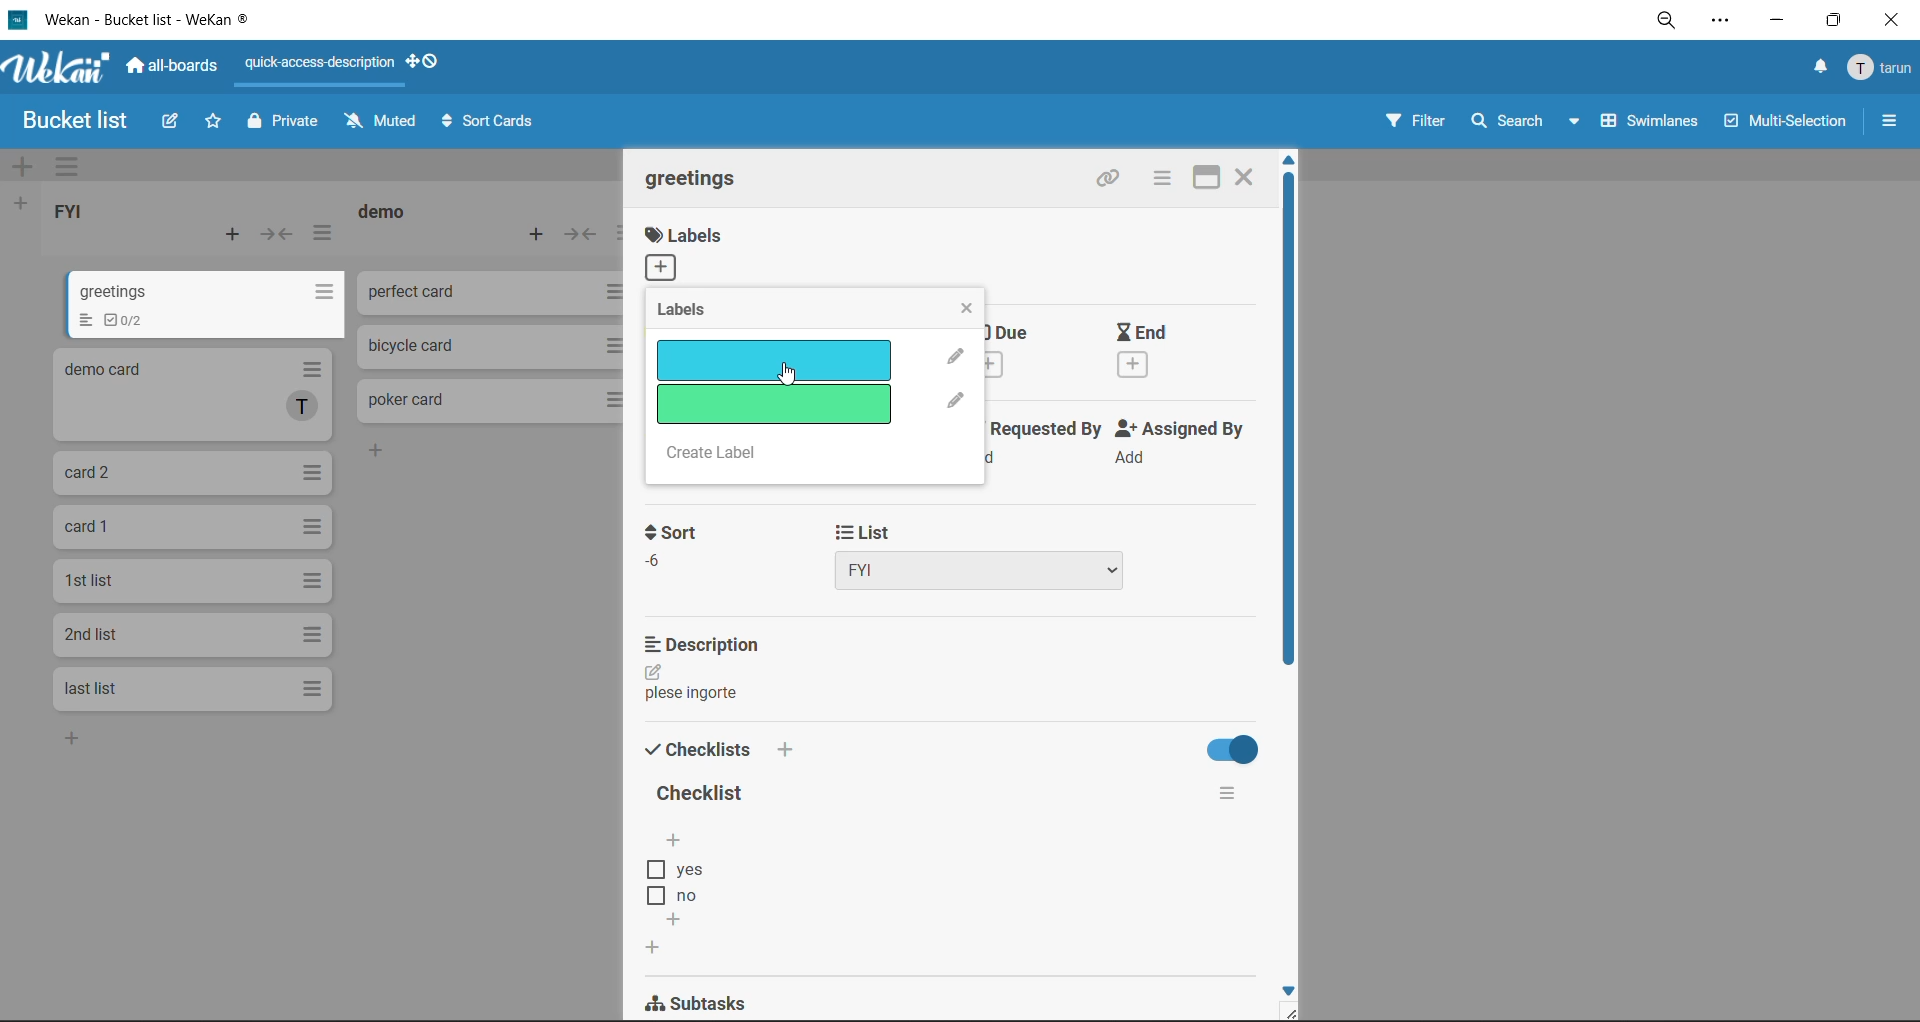 The width and height of the screenshot is (1920, 1022). Describe the element at coordinates (701, 794) in the screenshot. I see `title` at that location.